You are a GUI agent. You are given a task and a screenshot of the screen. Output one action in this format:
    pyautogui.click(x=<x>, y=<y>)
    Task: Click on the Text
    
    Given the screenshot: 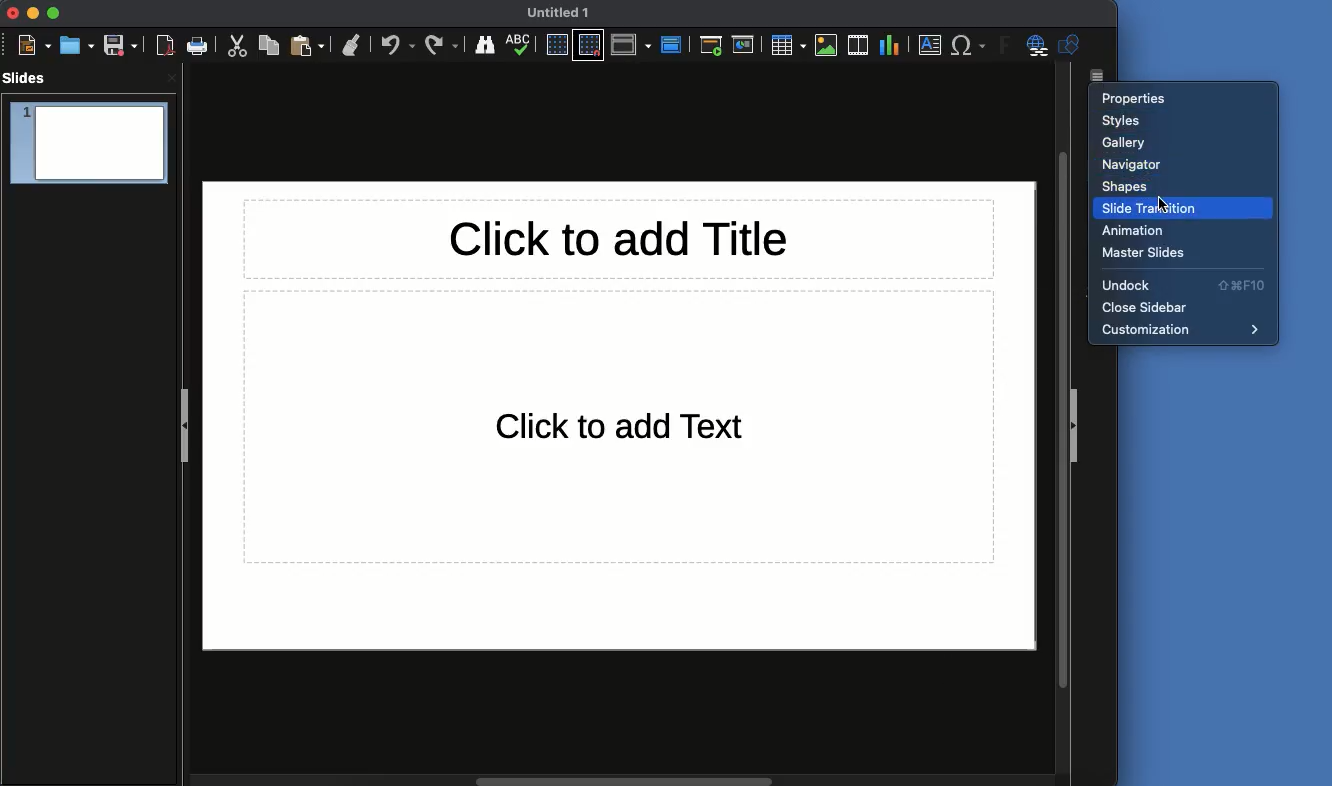 What is the action you would take?
    pyautogui.click(x=620, y=427)
    